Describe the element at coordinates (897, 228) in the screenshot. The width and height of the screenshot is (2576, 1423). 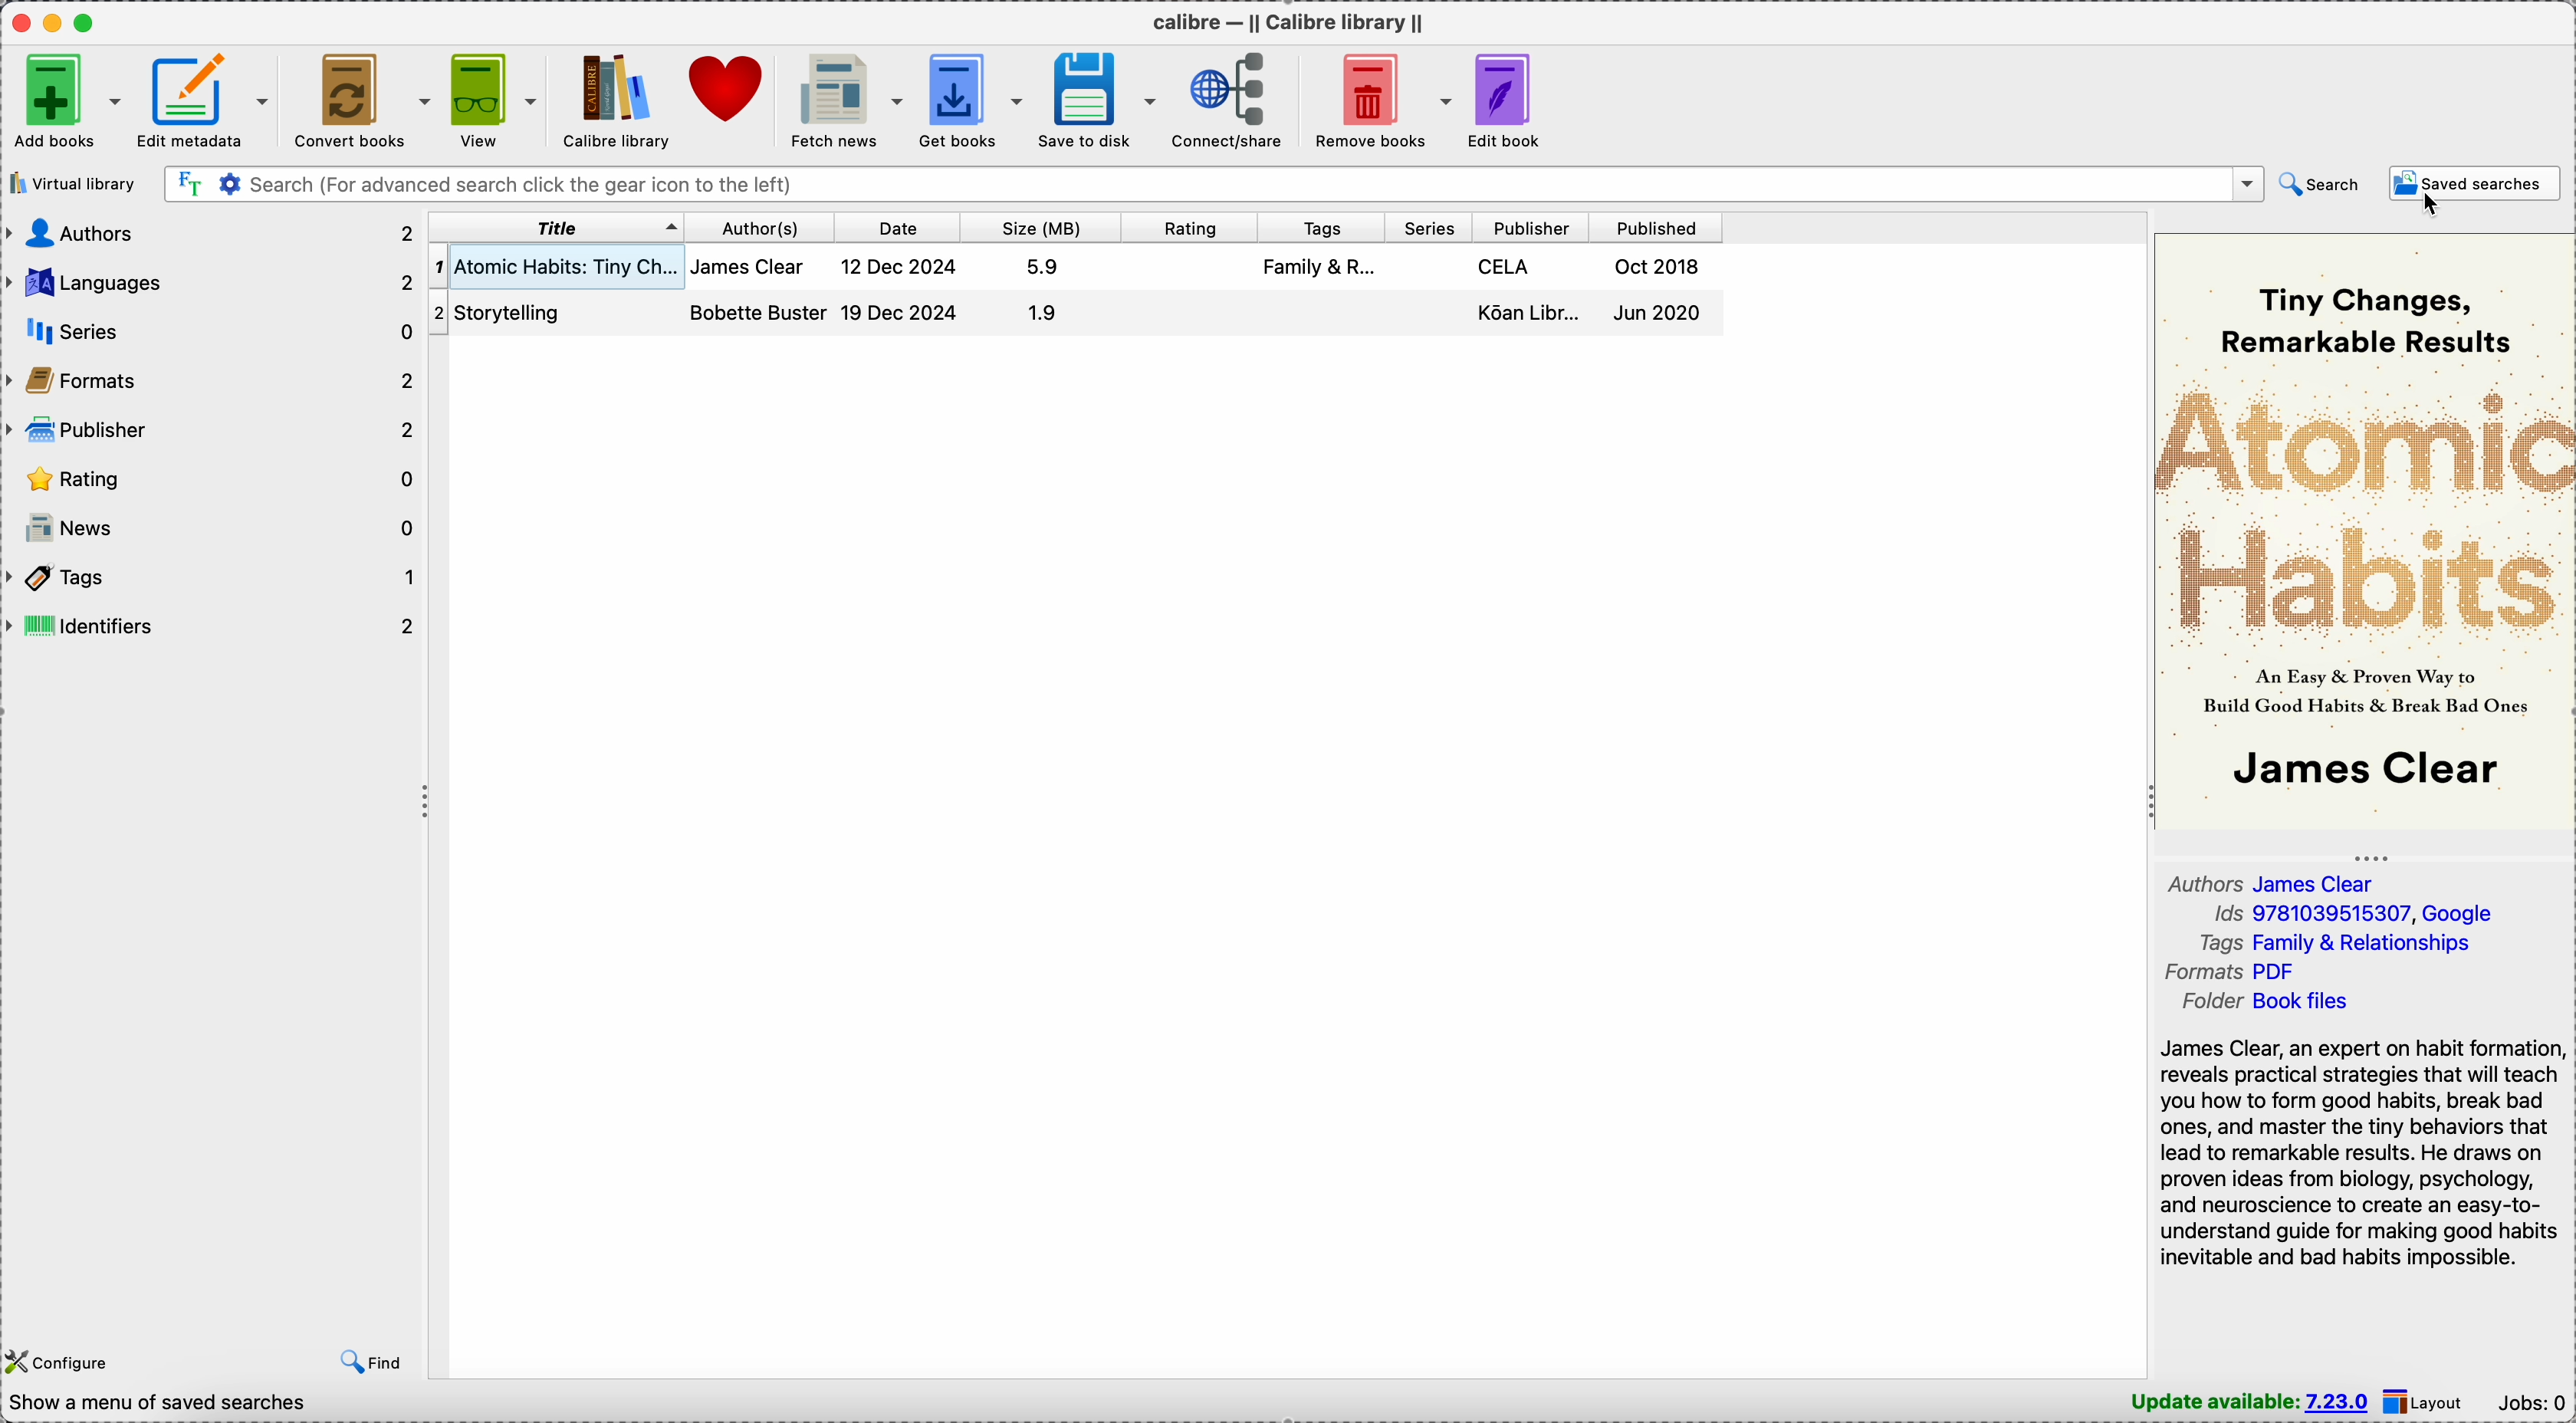
I see `date` at that location.